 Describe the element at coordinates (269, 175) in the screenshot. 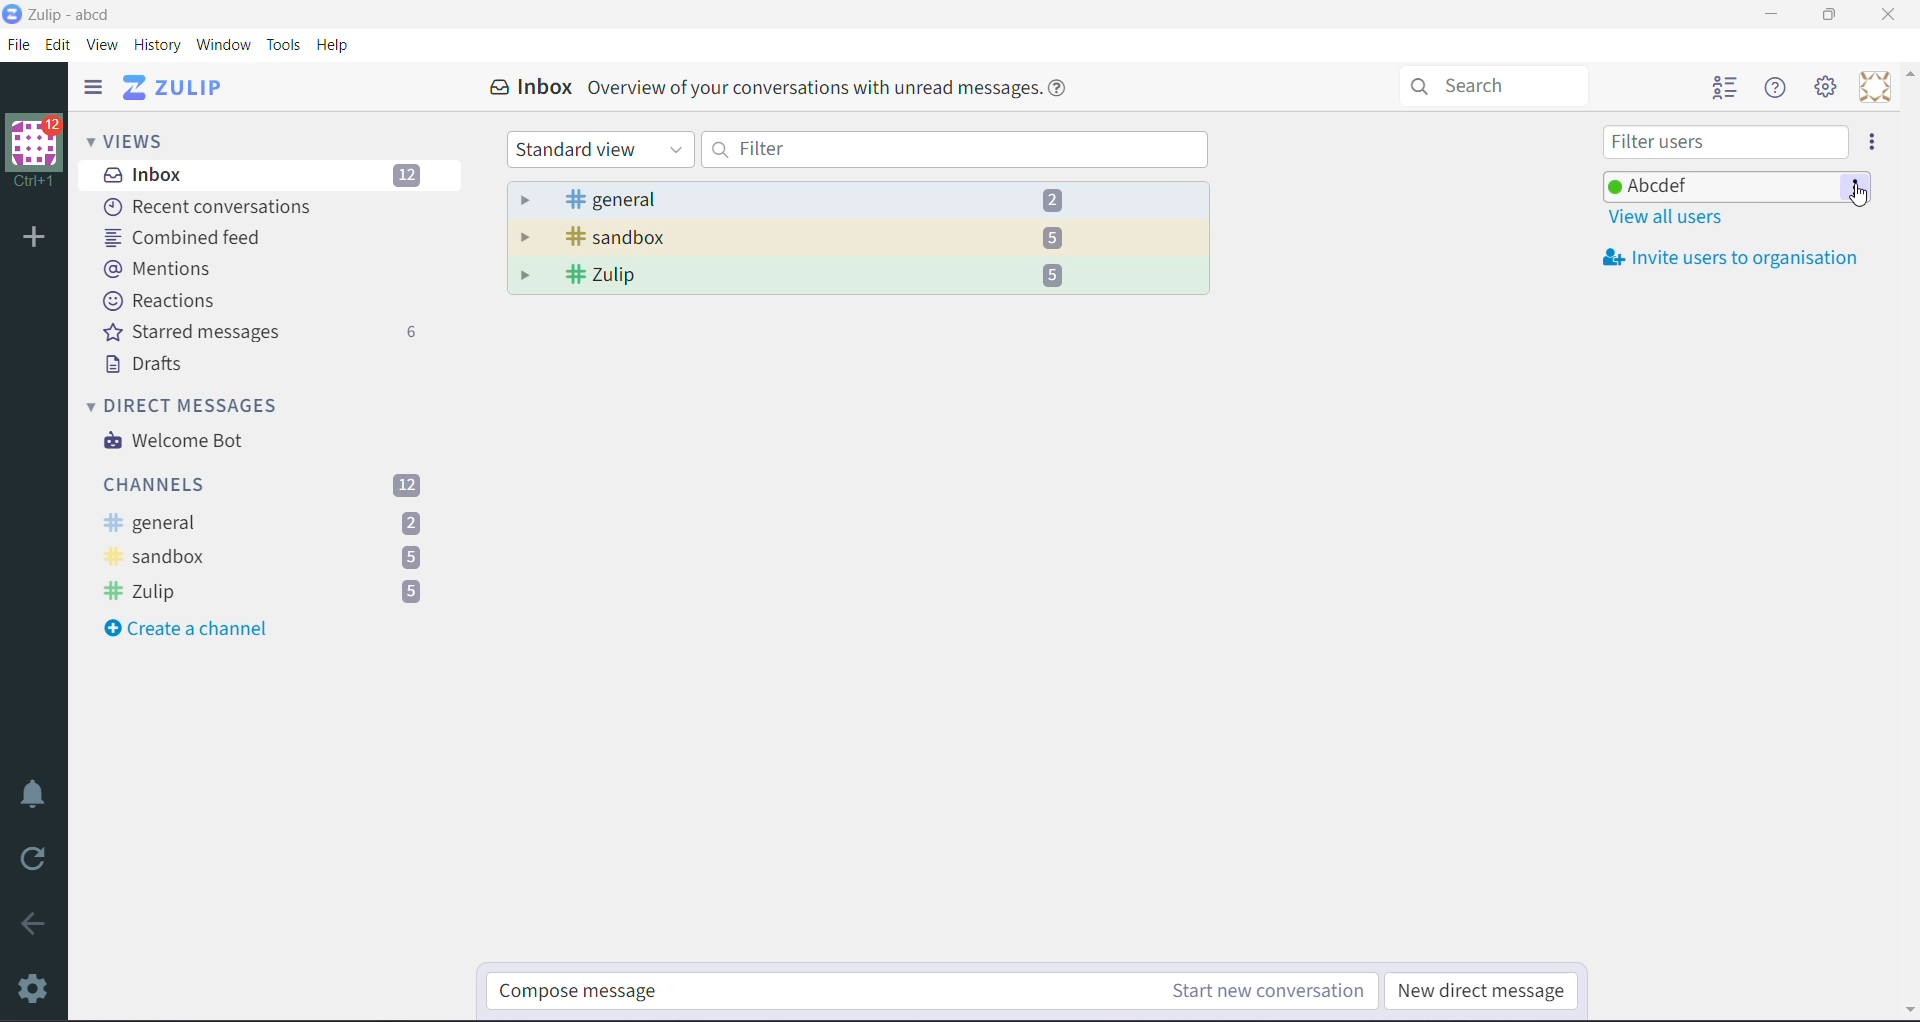

I see `Inbox` at that location.